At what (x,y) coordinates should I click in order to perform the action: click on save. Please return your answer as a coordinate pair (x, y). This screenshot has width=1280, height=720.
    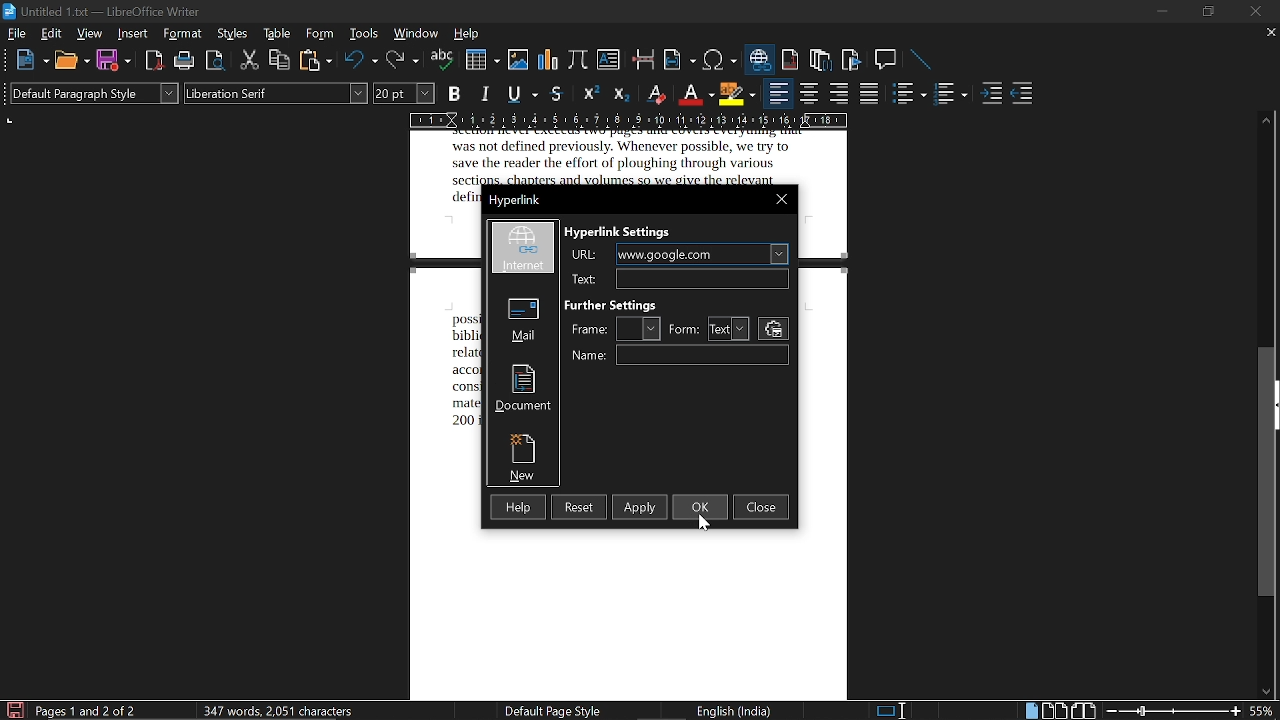
    Looking at the image, I should click on (113, 59).